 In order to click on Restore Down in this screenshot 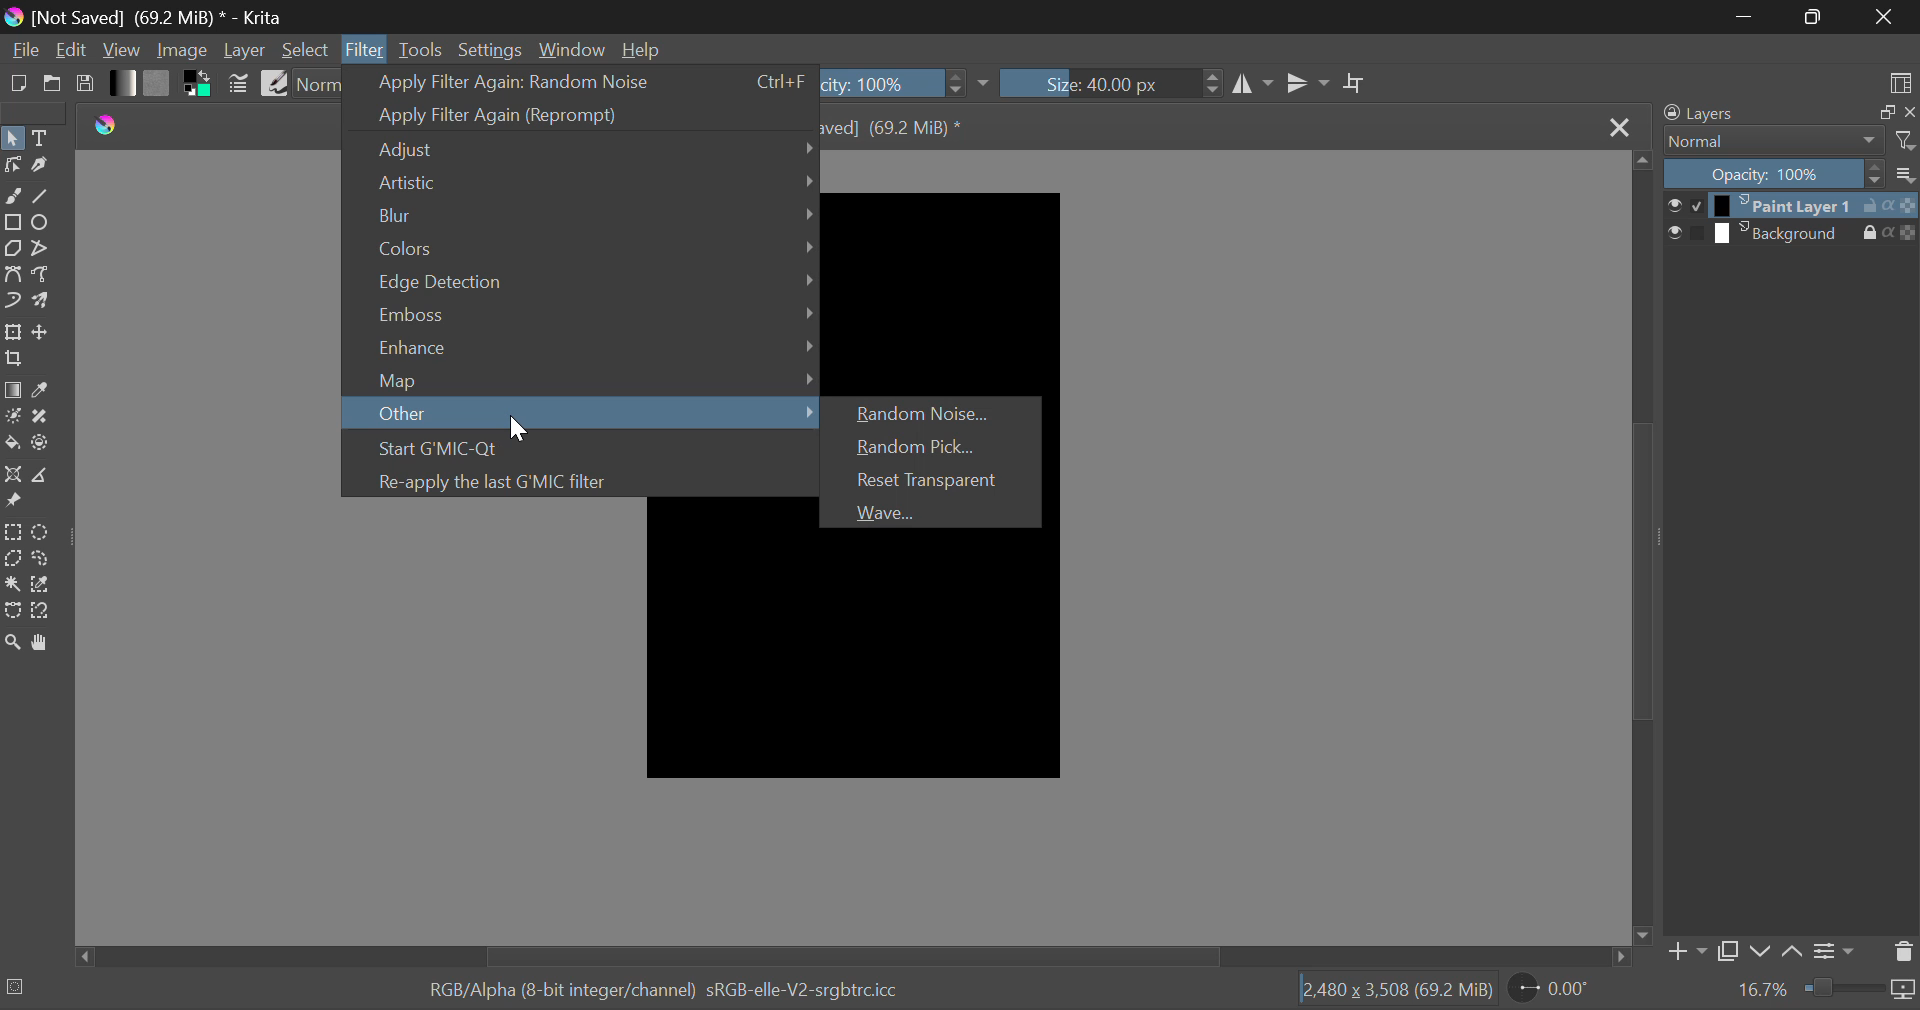, I will do `click(1747, 17)`.